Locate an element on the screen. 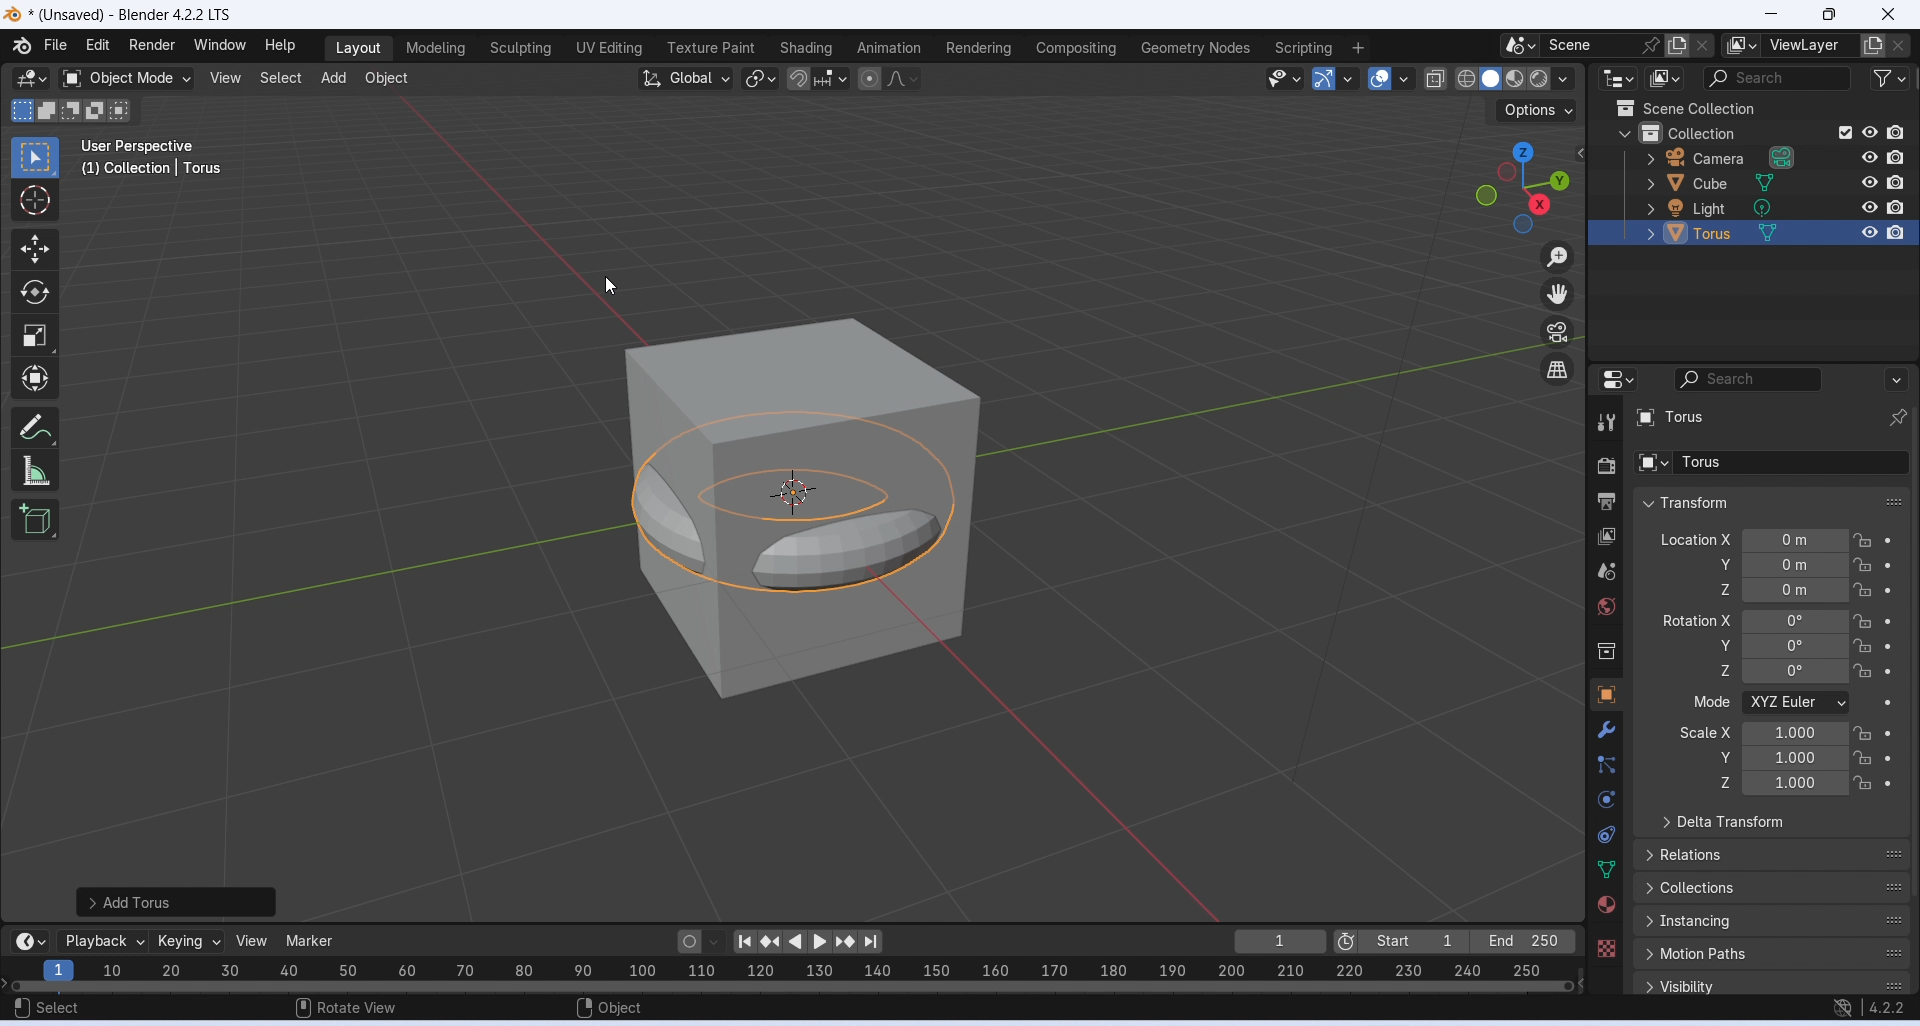 This screenshot has height=1026, width=1920. Search is located at coordinates (1772, 78).